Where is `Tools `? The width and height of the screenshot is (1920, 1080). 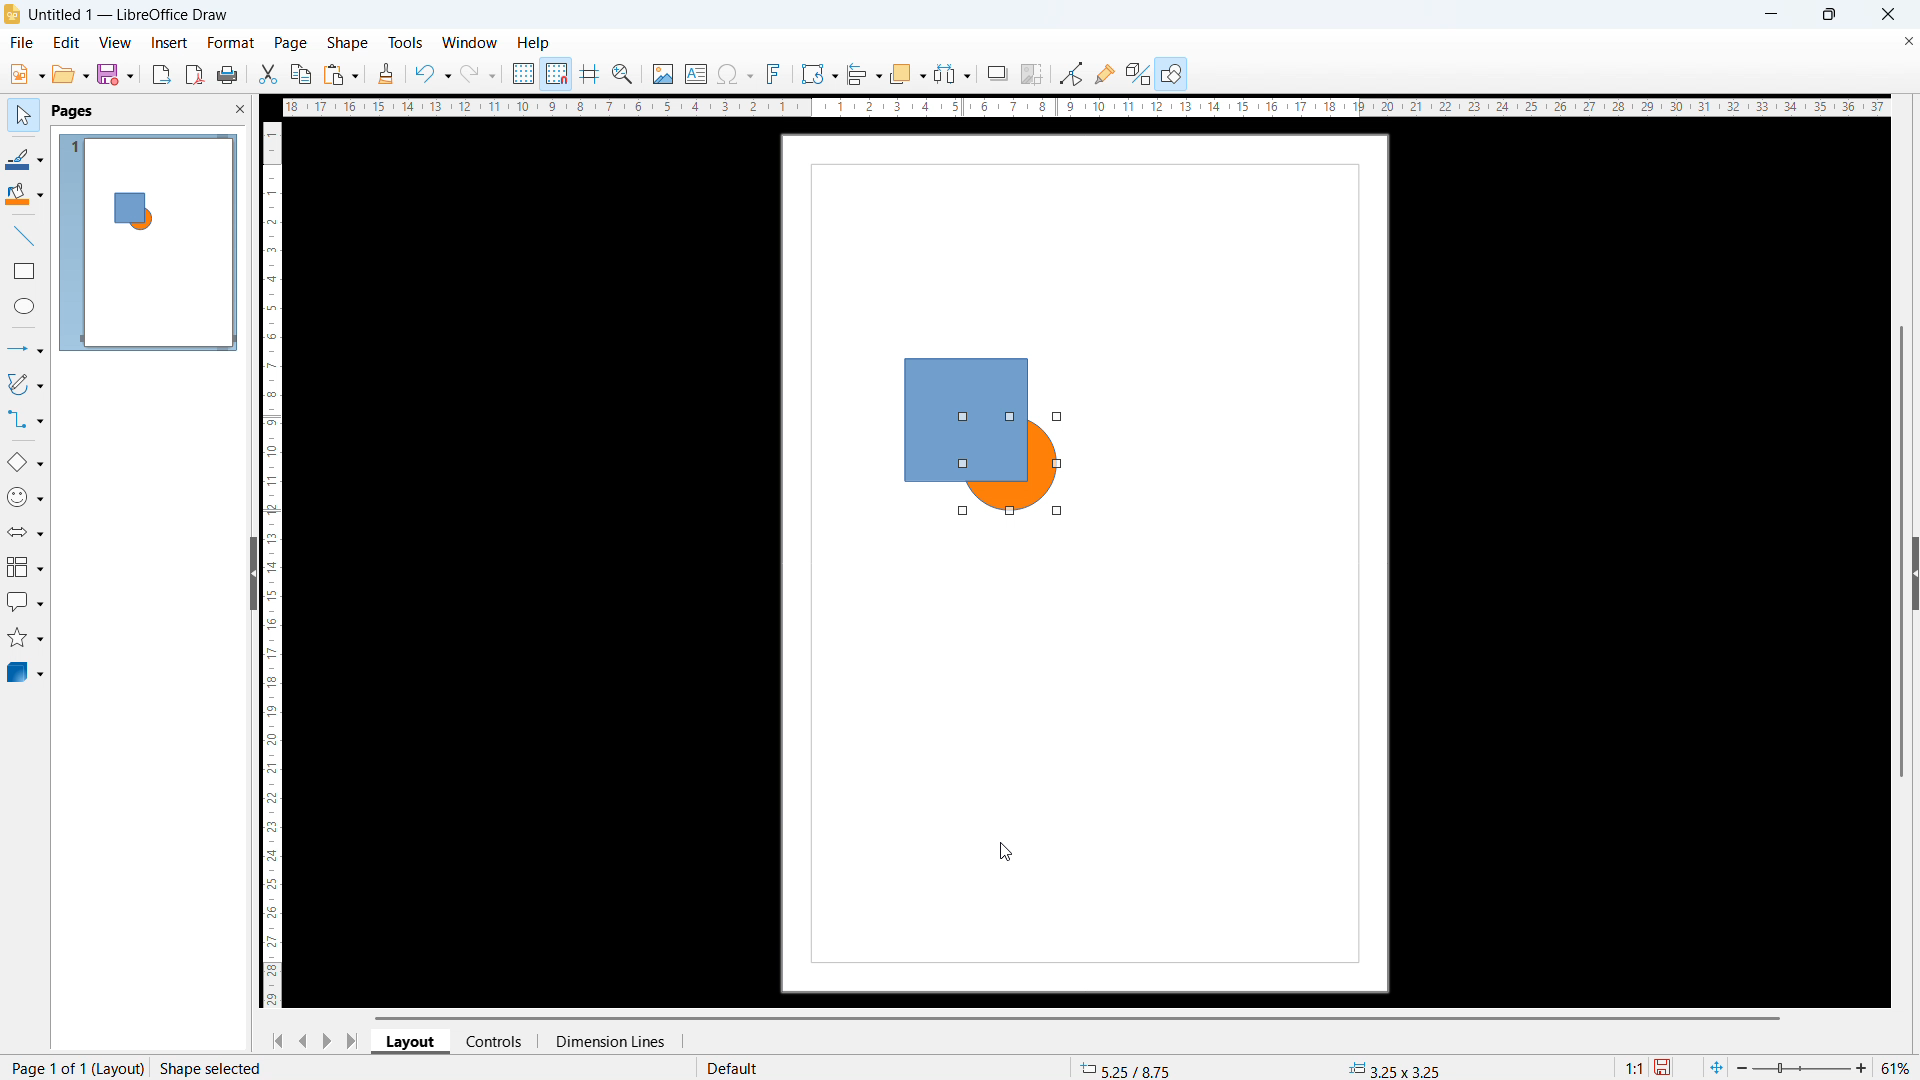 Tools  is located at coordinates (403, 42).